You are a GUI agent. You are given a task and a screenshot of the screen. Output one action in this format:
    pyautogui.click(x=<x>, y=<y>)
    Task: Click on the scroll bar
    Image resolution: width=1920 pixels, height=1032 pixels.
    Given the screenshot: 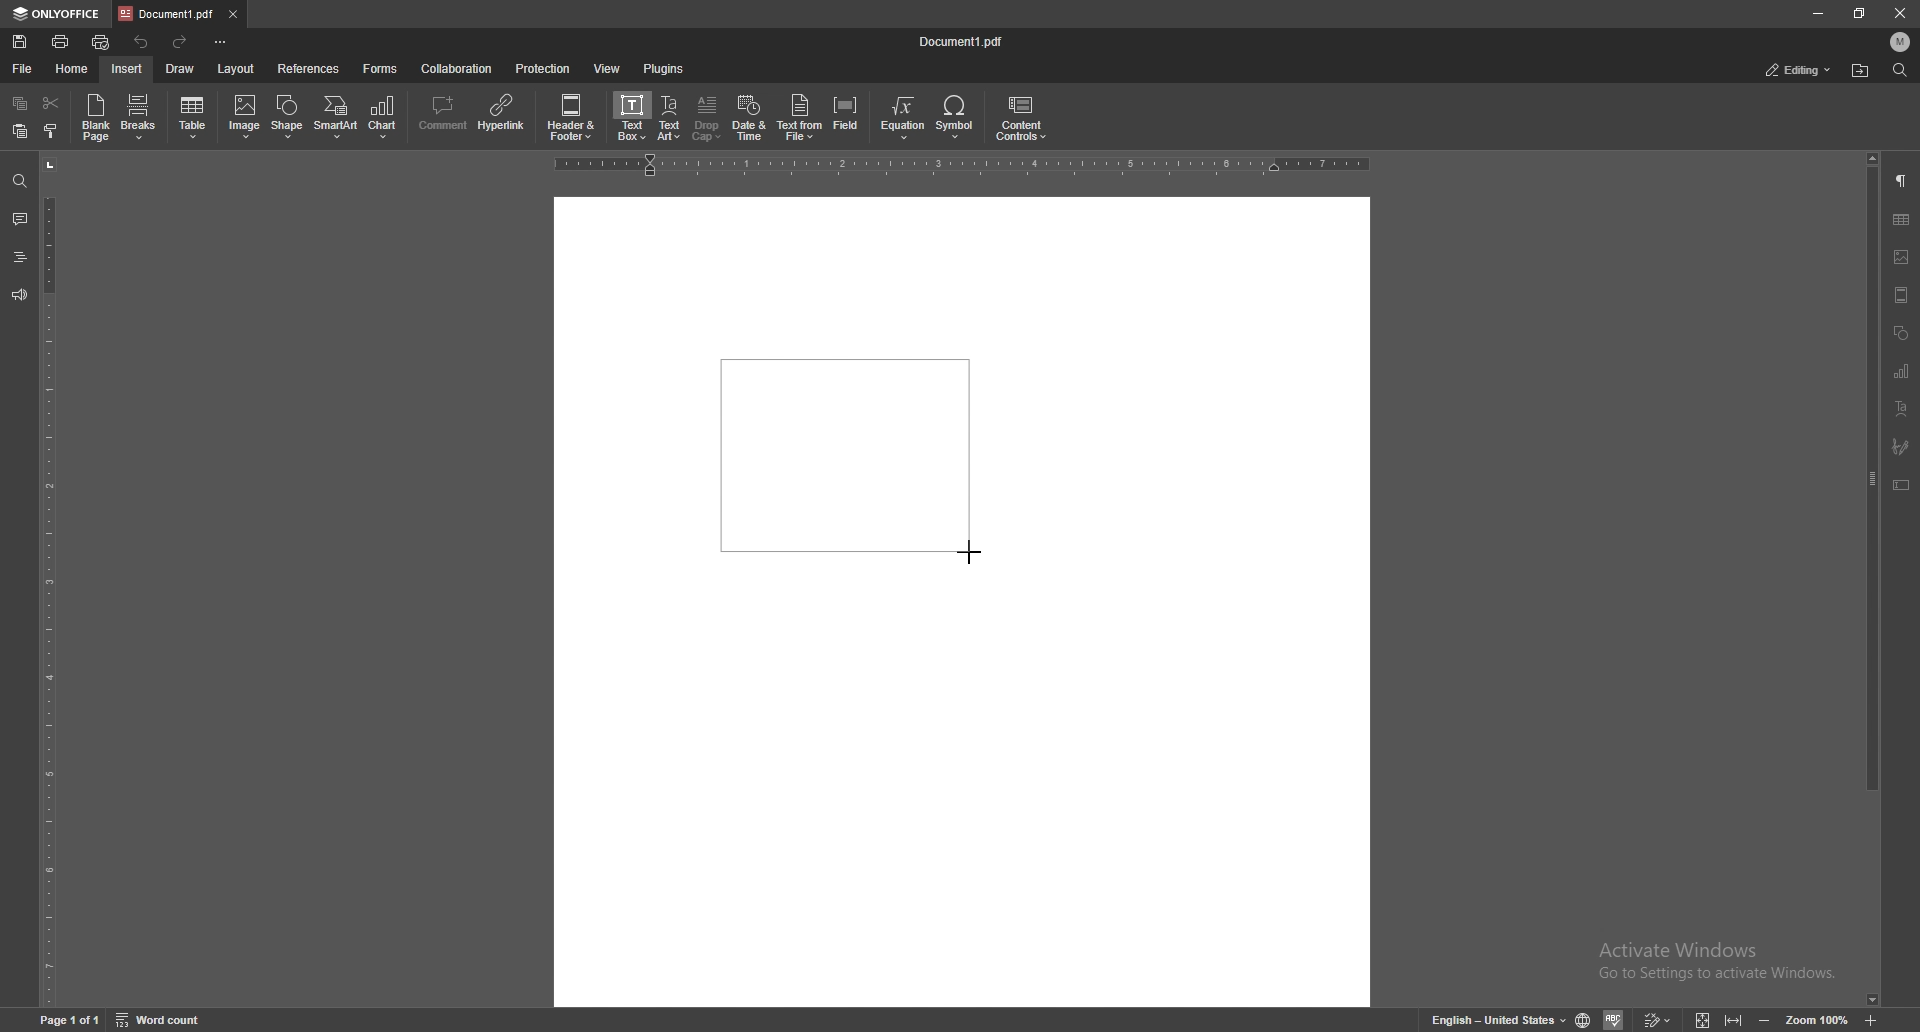 What is the action you would take?
    pyautogui.click(x=1870, y=580)
    